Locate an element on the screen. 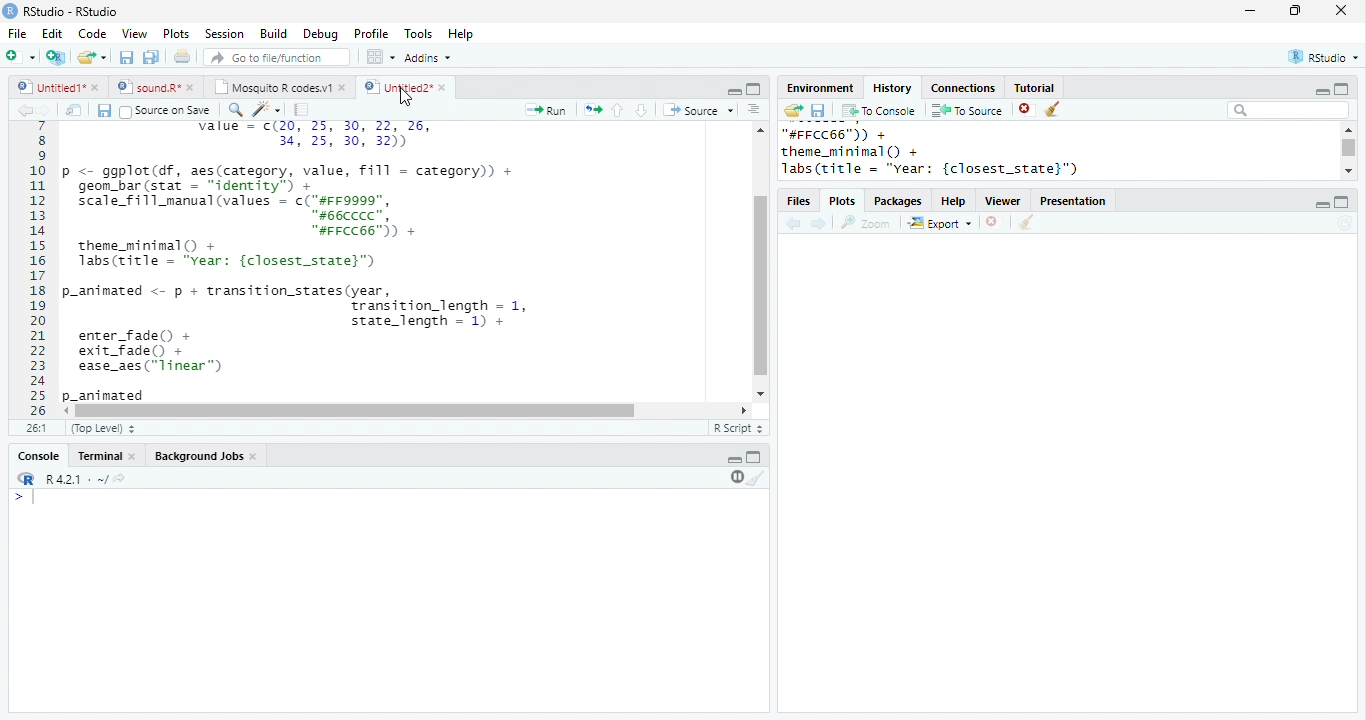  Tools is located at coordinates (418, 33).